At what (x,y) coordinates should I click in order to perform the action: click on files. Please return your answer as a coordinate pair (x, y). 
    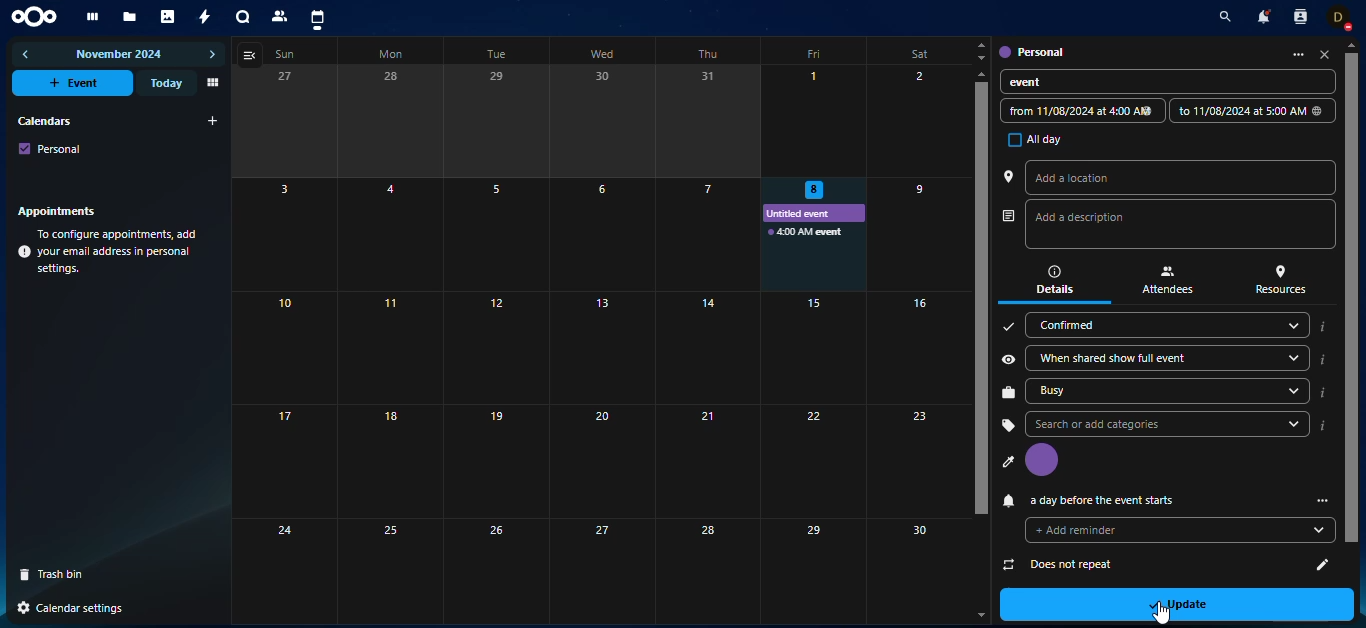
    Looking at the image, I should click on (130, 18).